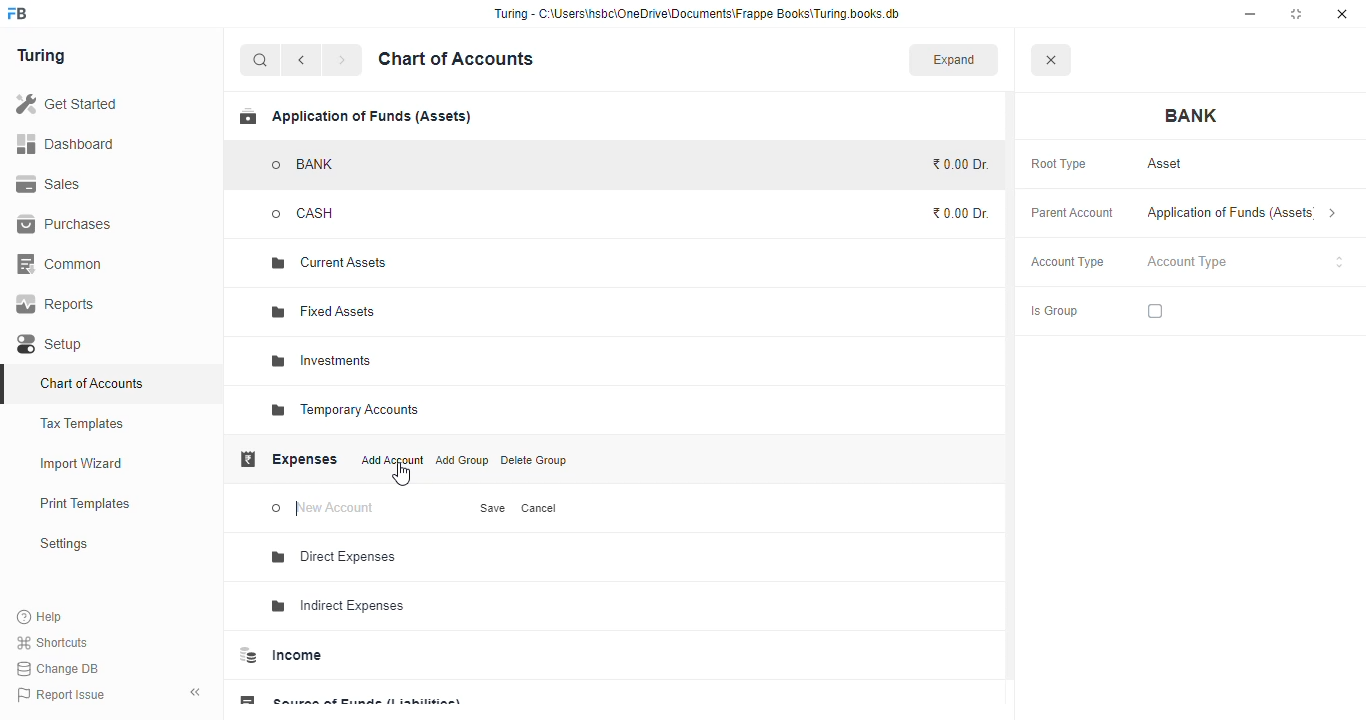 Image resolution: width=1366 pixels, height=720 pixels. Describe the element at coordinates (67, 225) in the screenshot. I see `purchases` at that location.